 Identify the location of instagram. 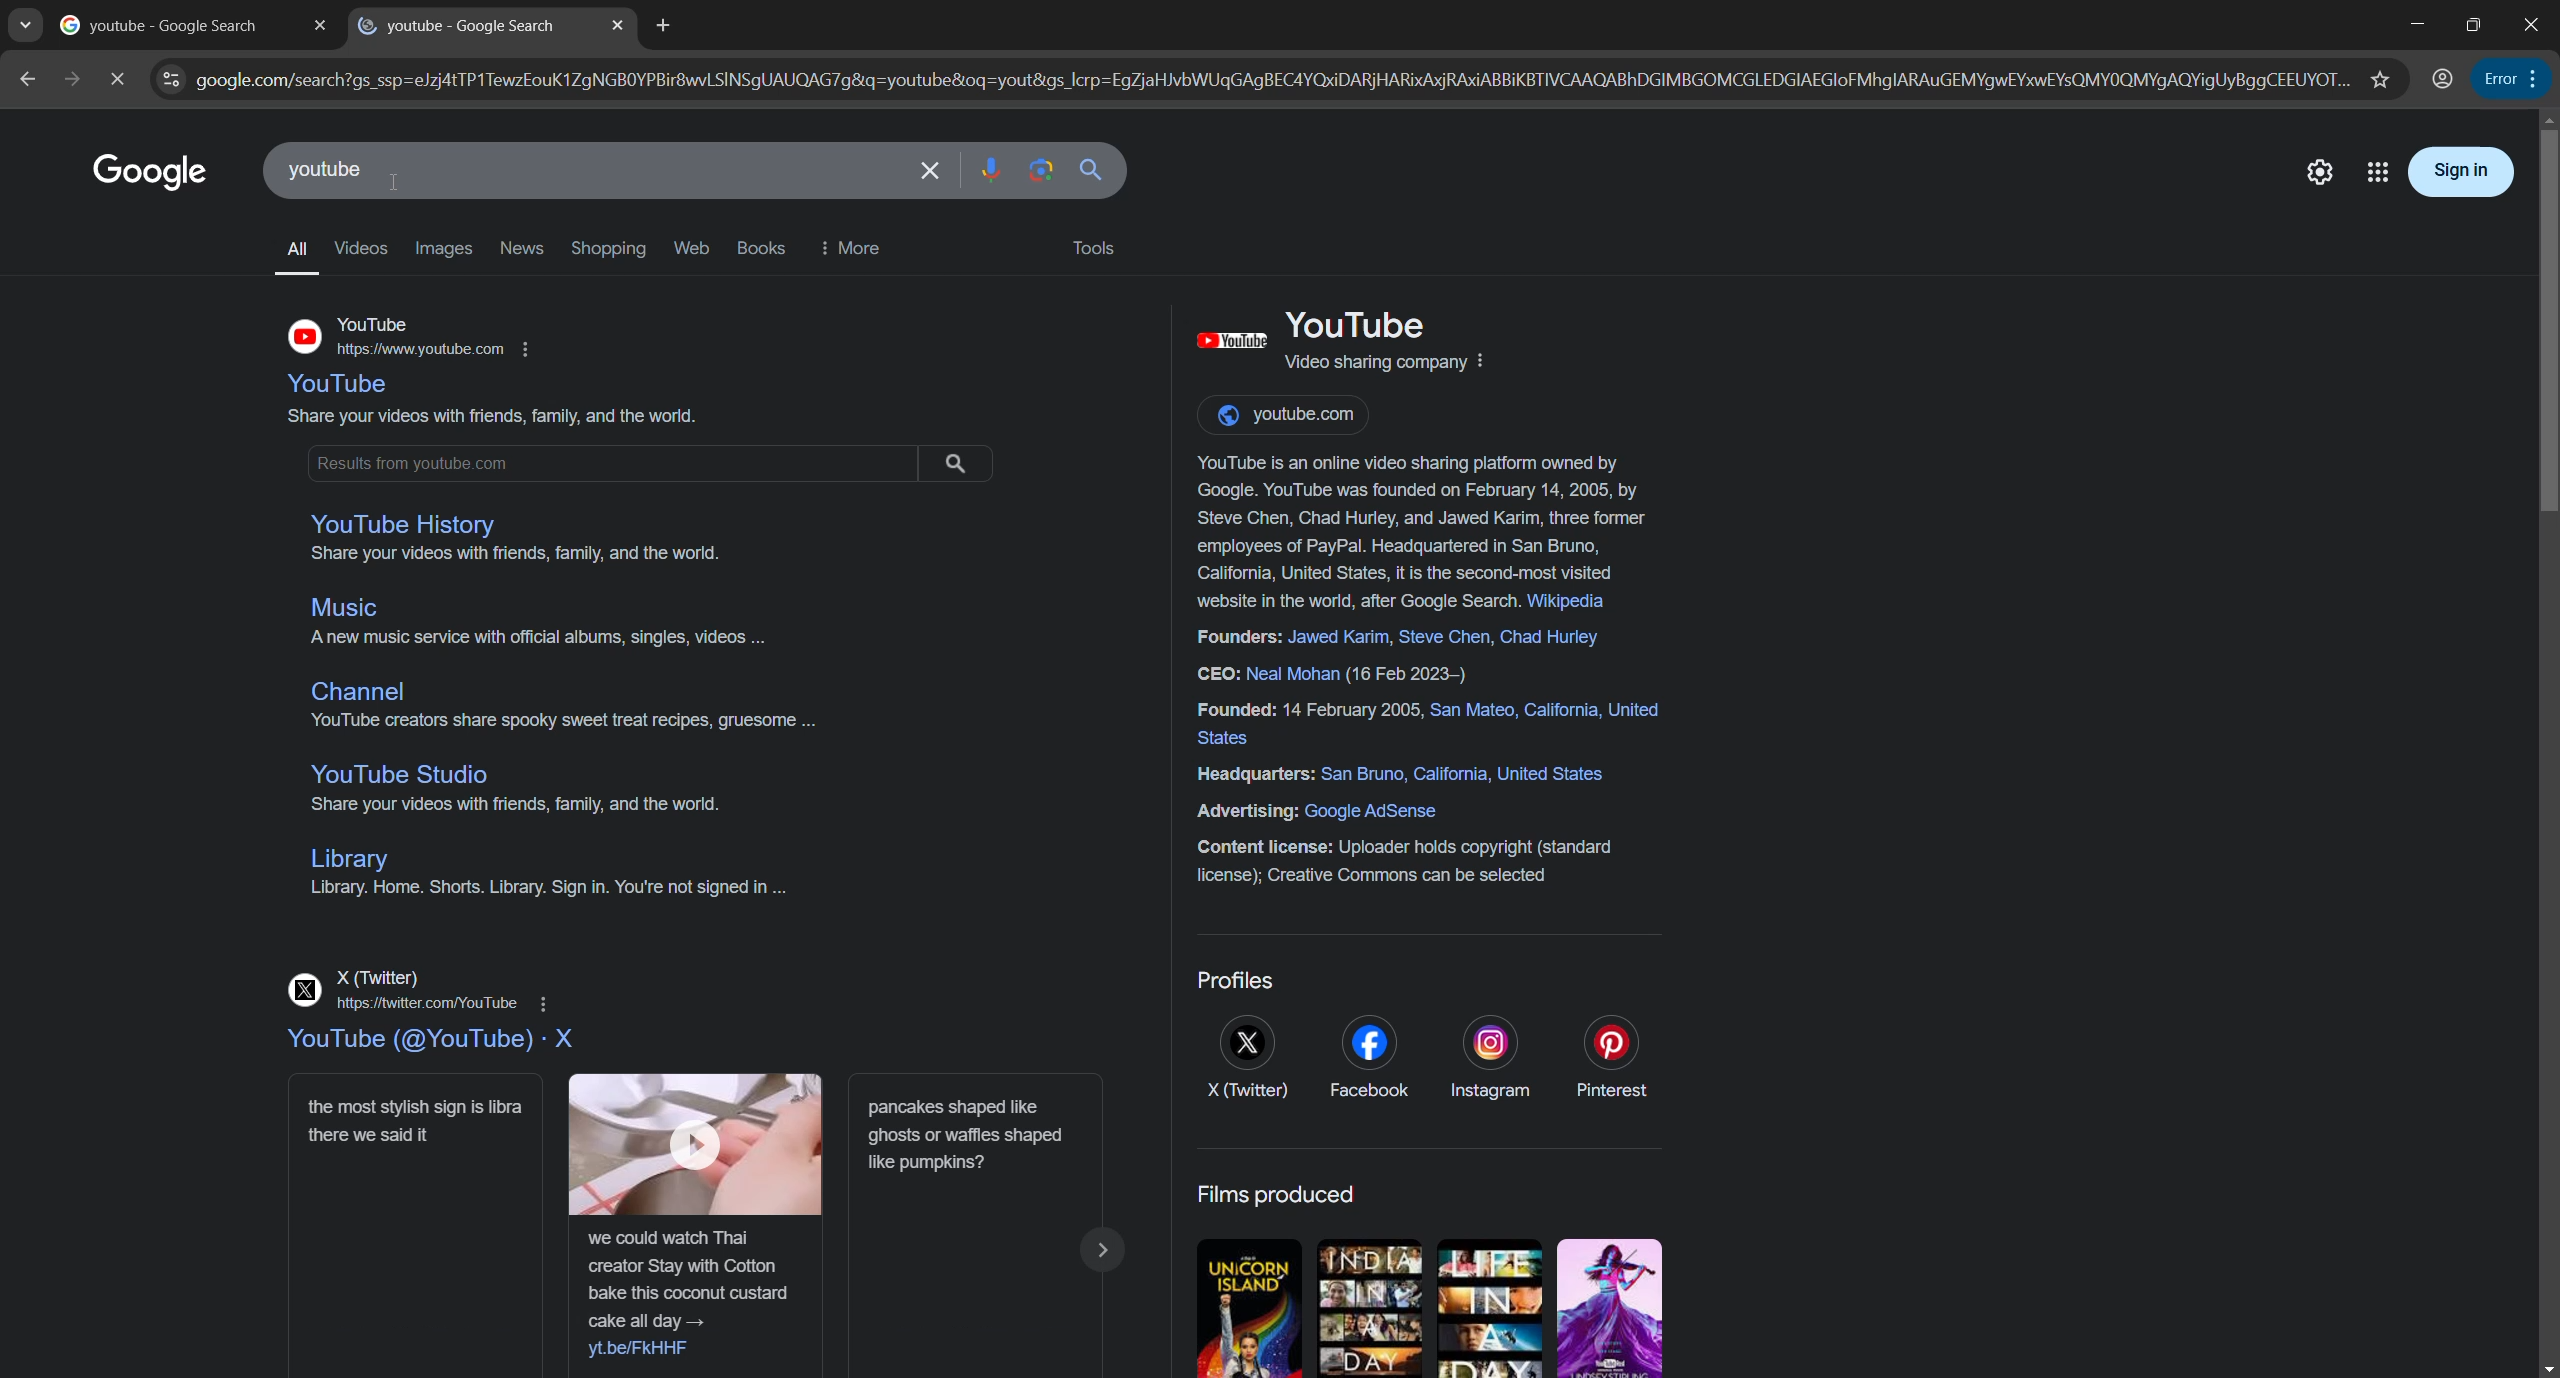
(1486, 1058).